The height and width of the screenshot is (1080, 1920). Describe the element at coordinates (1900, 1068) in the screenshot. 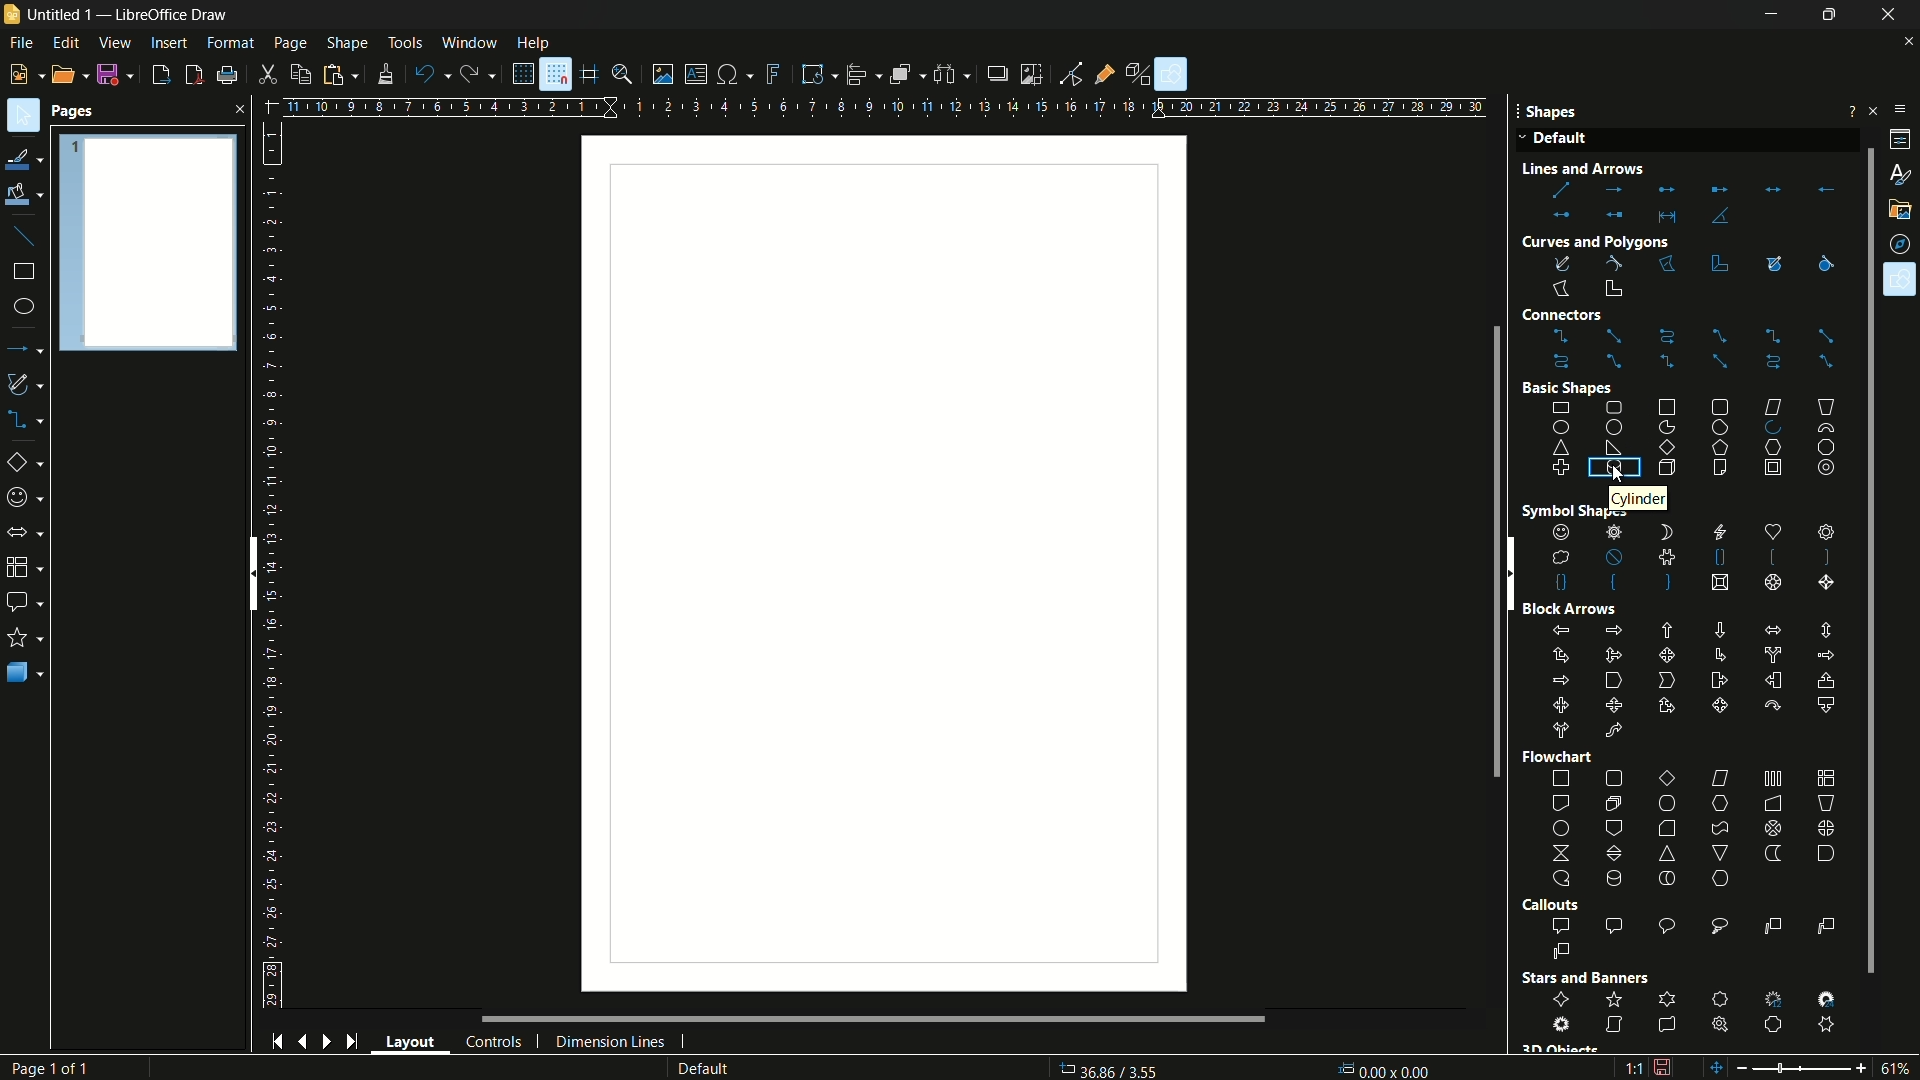

I see `zoom factor` at that location.